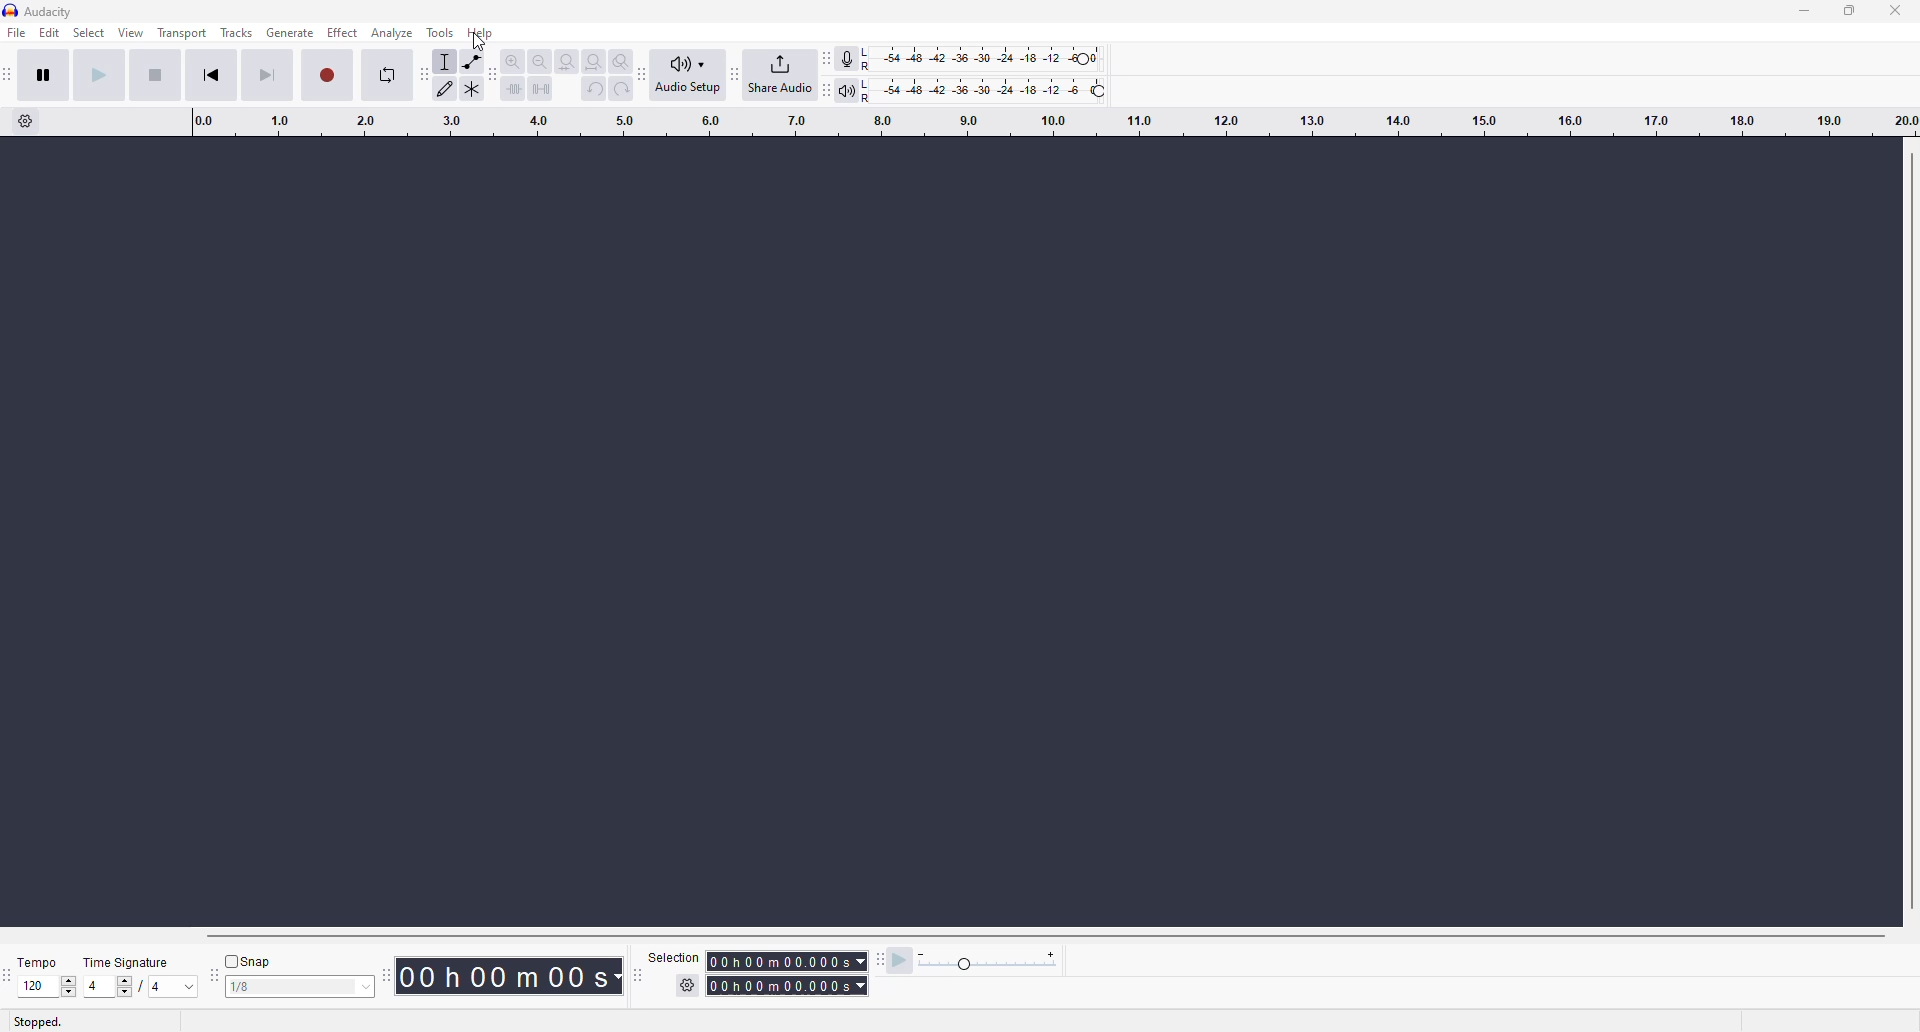  I want to click on audacity edit toolbar, so click(494, 75).